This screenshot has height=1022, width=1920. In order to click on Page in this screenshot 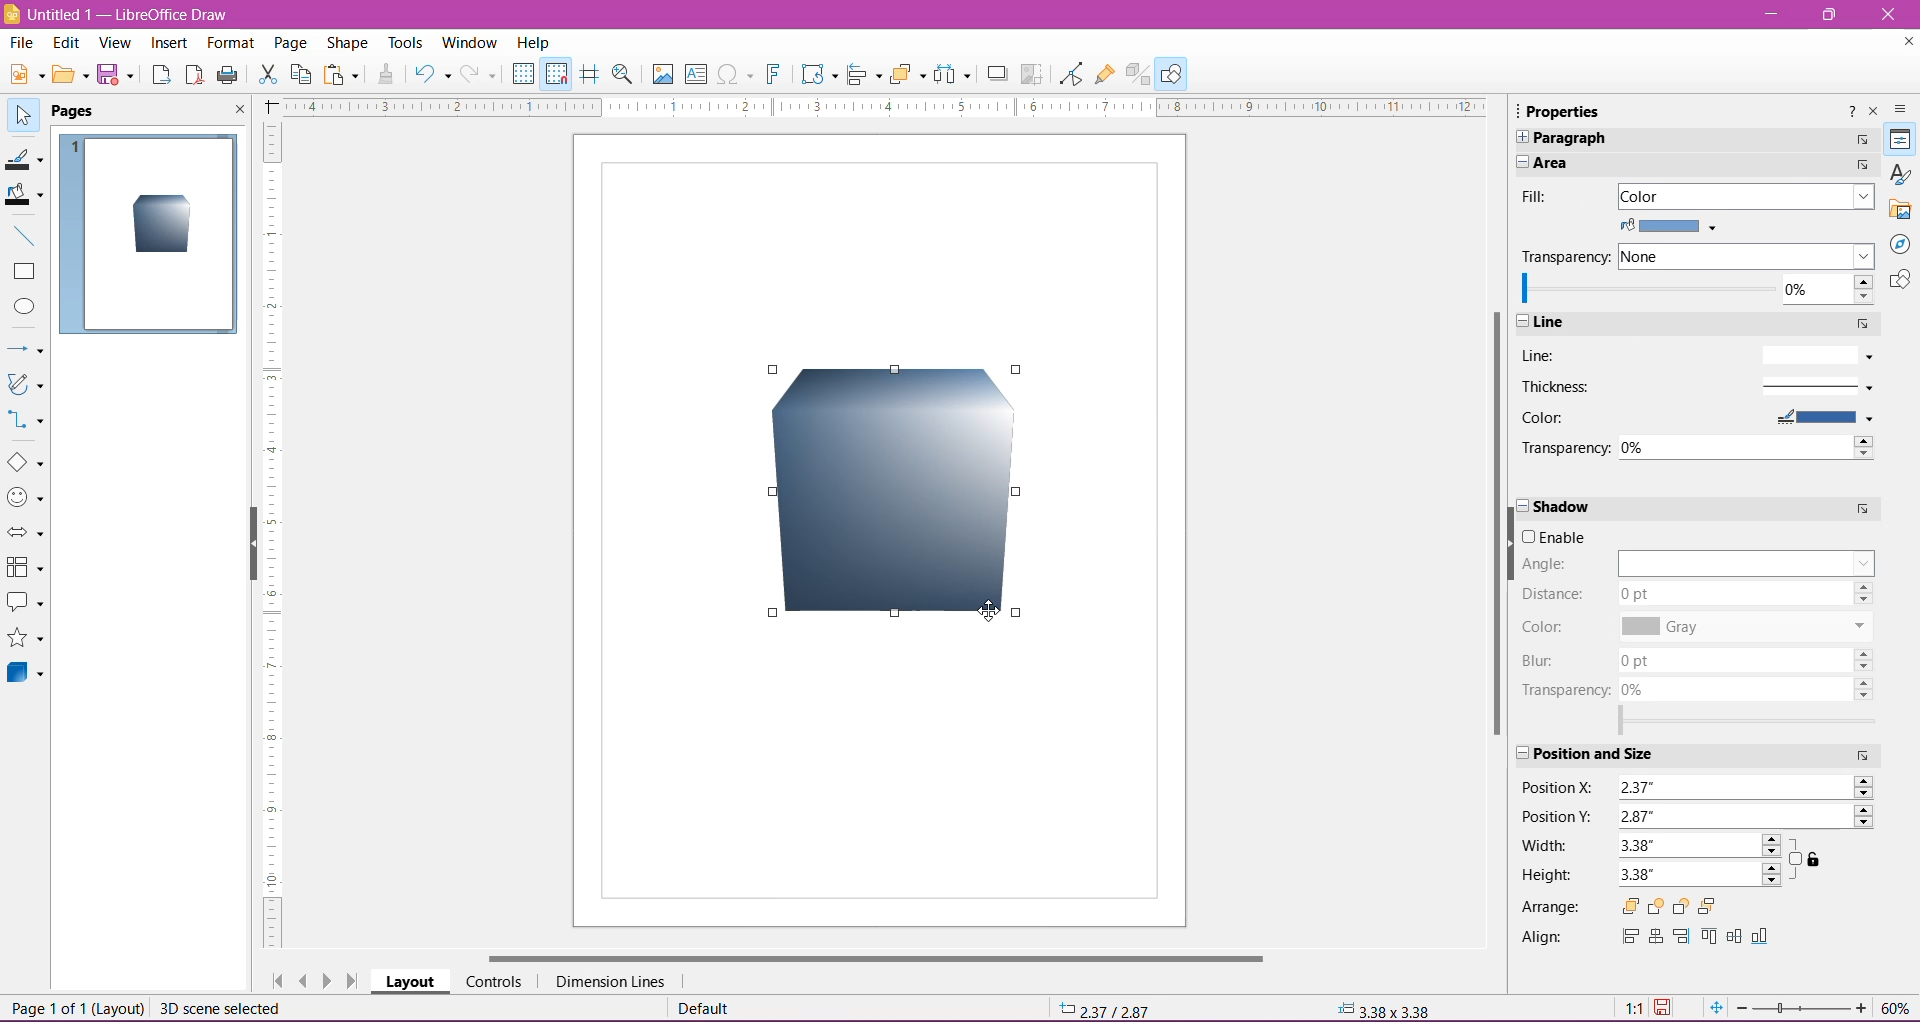, I will do `click(85, 112)`.